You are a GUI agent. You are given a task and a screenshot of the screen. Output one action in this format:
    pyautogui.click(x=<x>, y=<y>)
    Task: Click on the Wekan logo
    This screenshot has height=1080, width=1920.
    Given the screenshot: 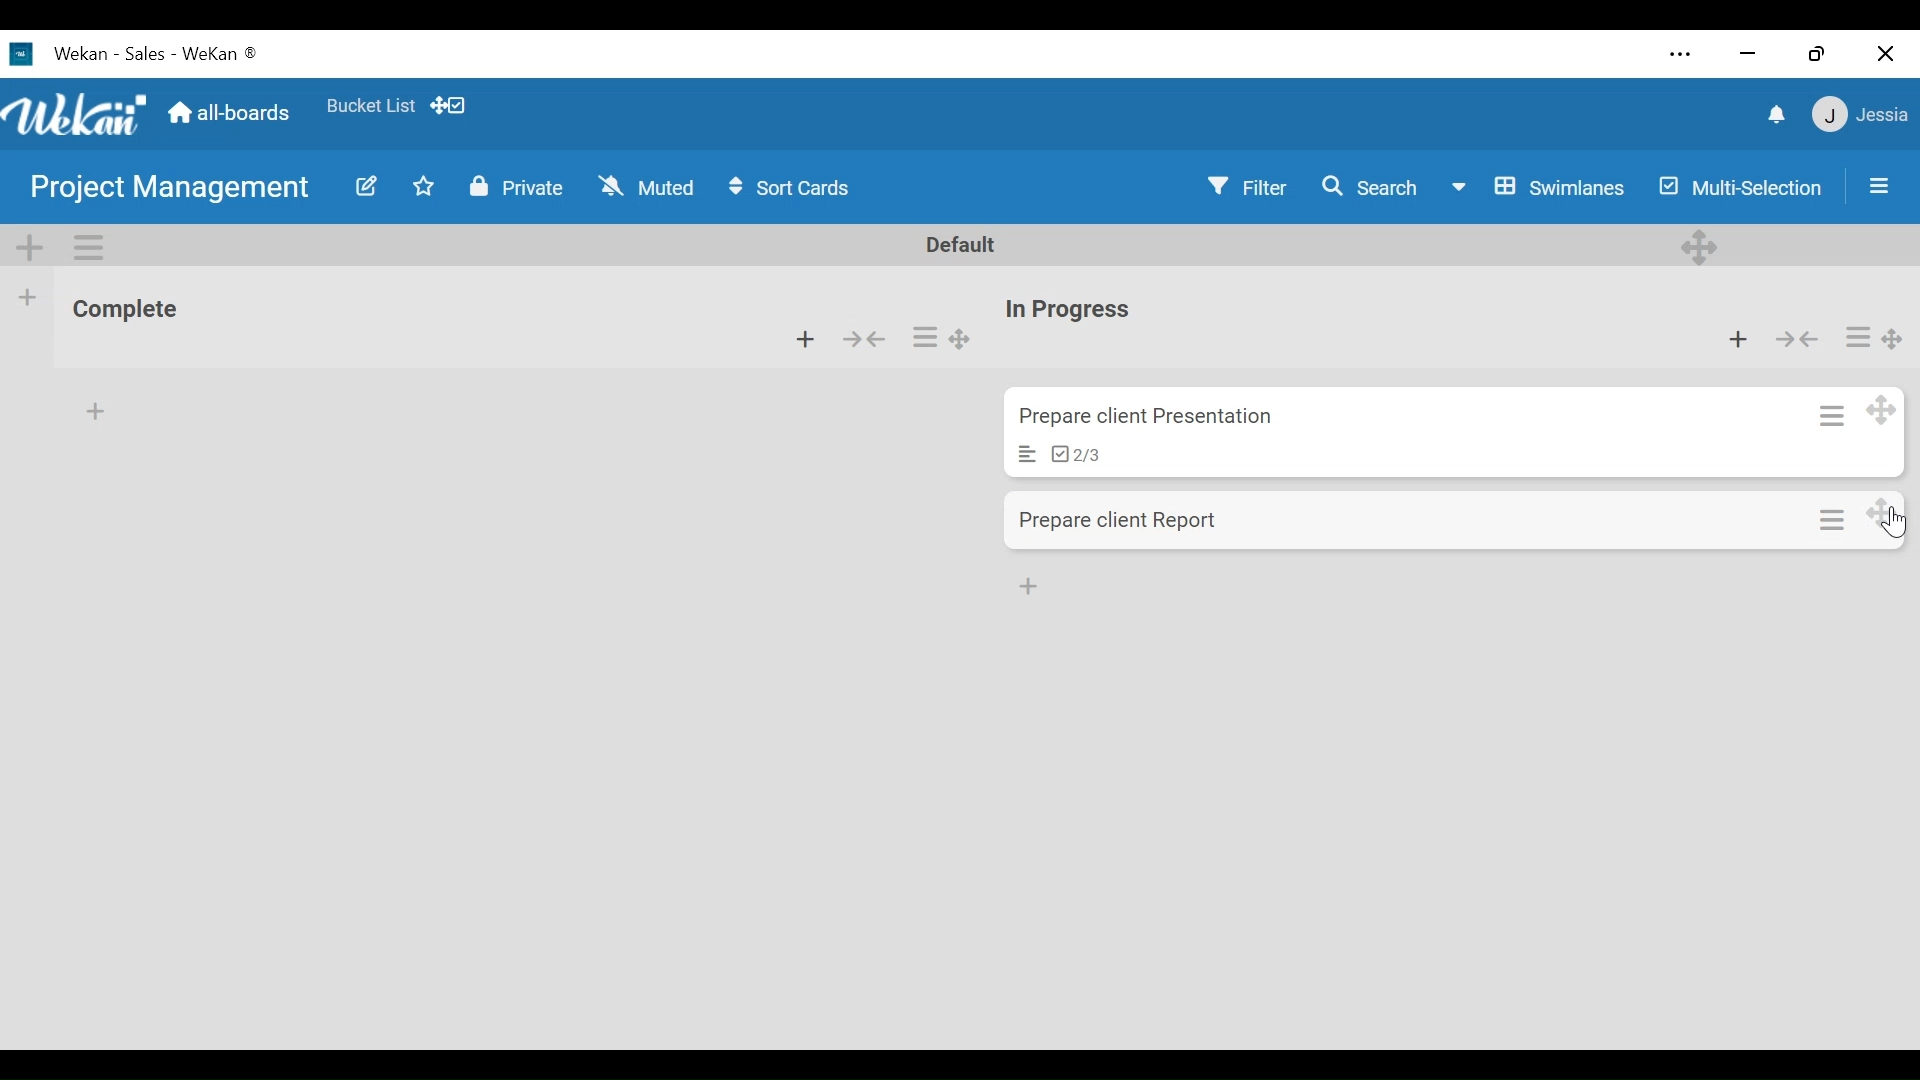 What is the action you would take?
    pyautogui.click(x=78, y=116)
    